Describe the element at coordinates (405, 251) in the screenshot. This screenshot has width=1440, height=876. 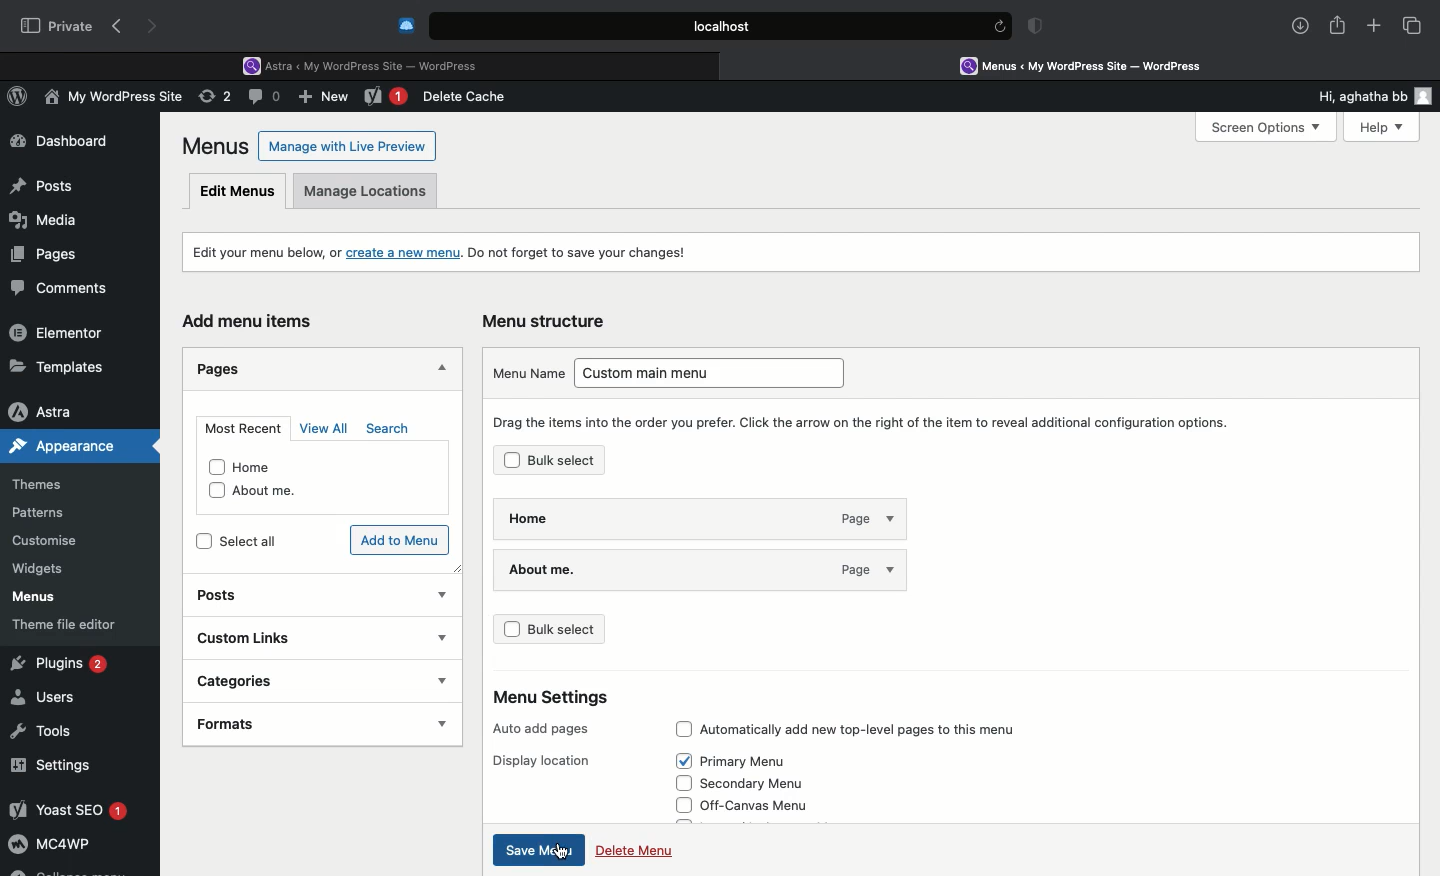
I see `create a new menu` at that location.